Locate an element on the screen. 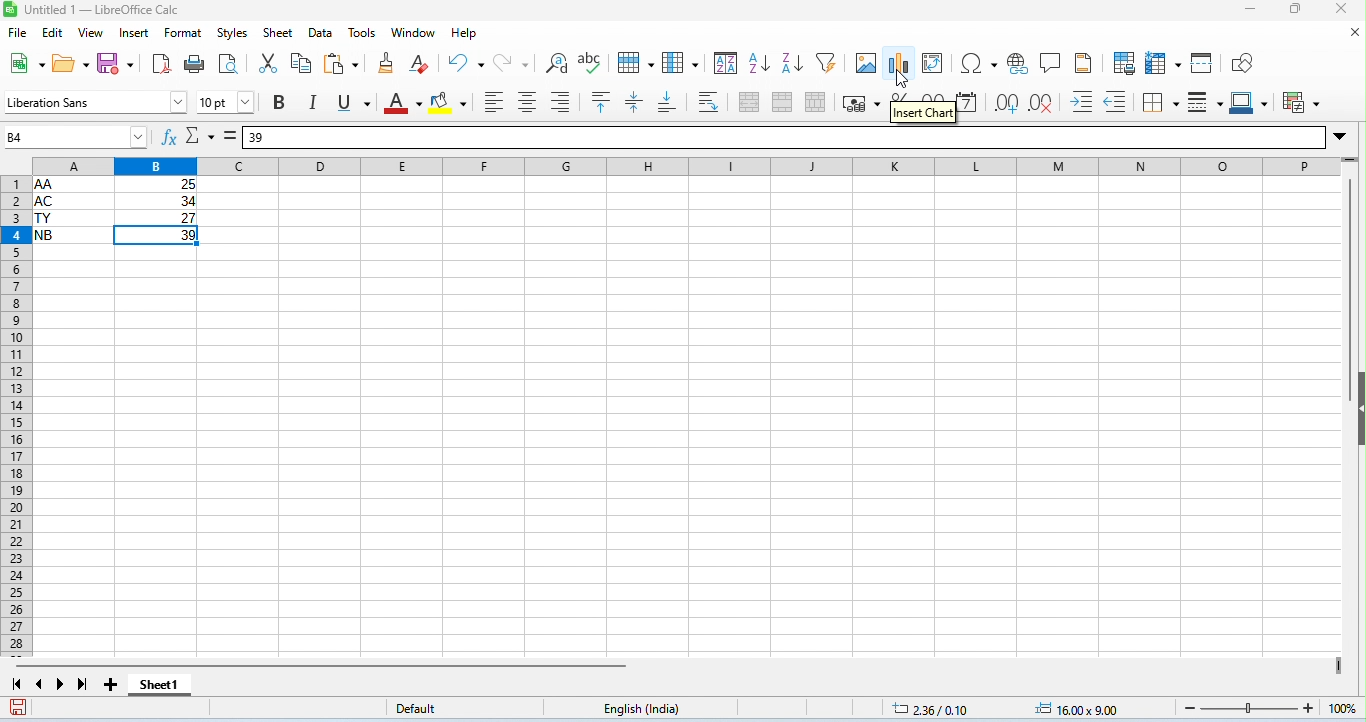 The width and height of the screenshot is (1366, 722). column is located at coordinates (680, 64).